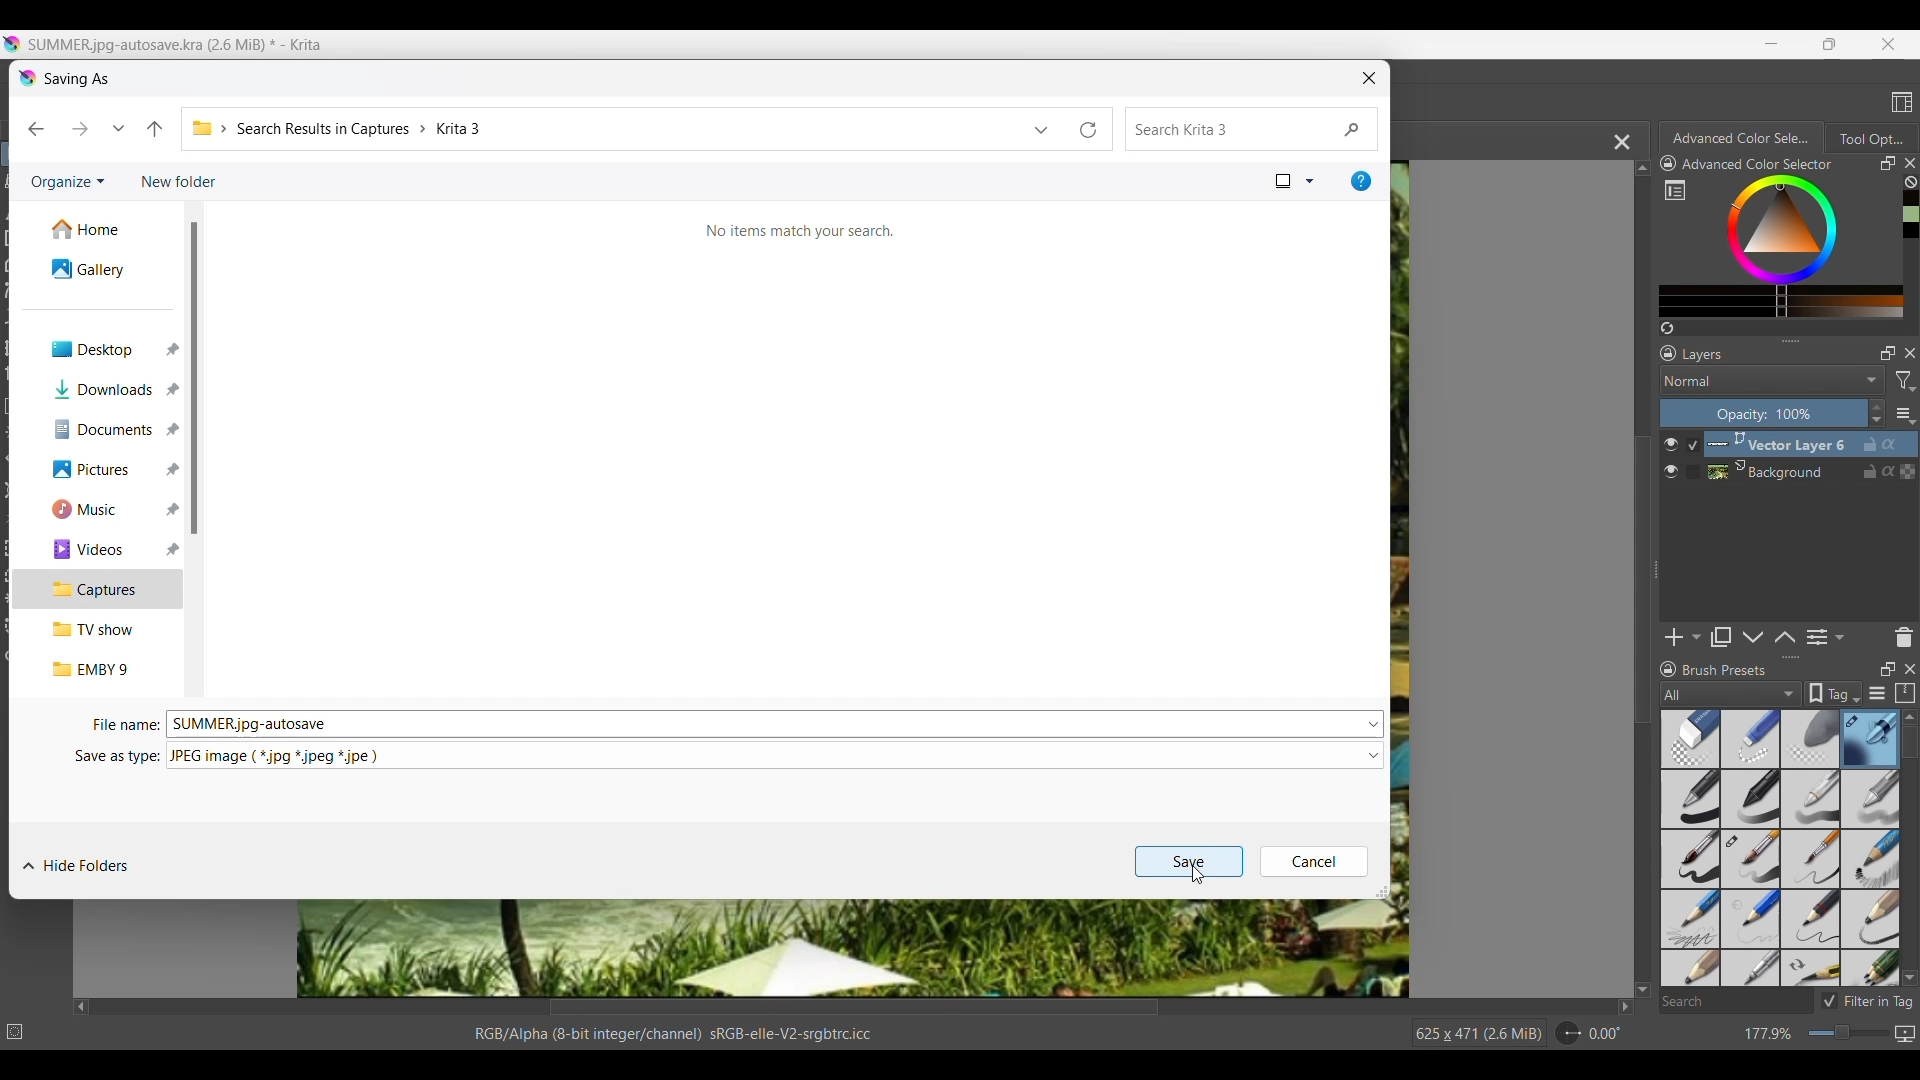 The image size is (1920, 1080). What do you see at coordinates (1906, 414) in the screenshot?
I see `More settings` at bounding box center [1906, 414].